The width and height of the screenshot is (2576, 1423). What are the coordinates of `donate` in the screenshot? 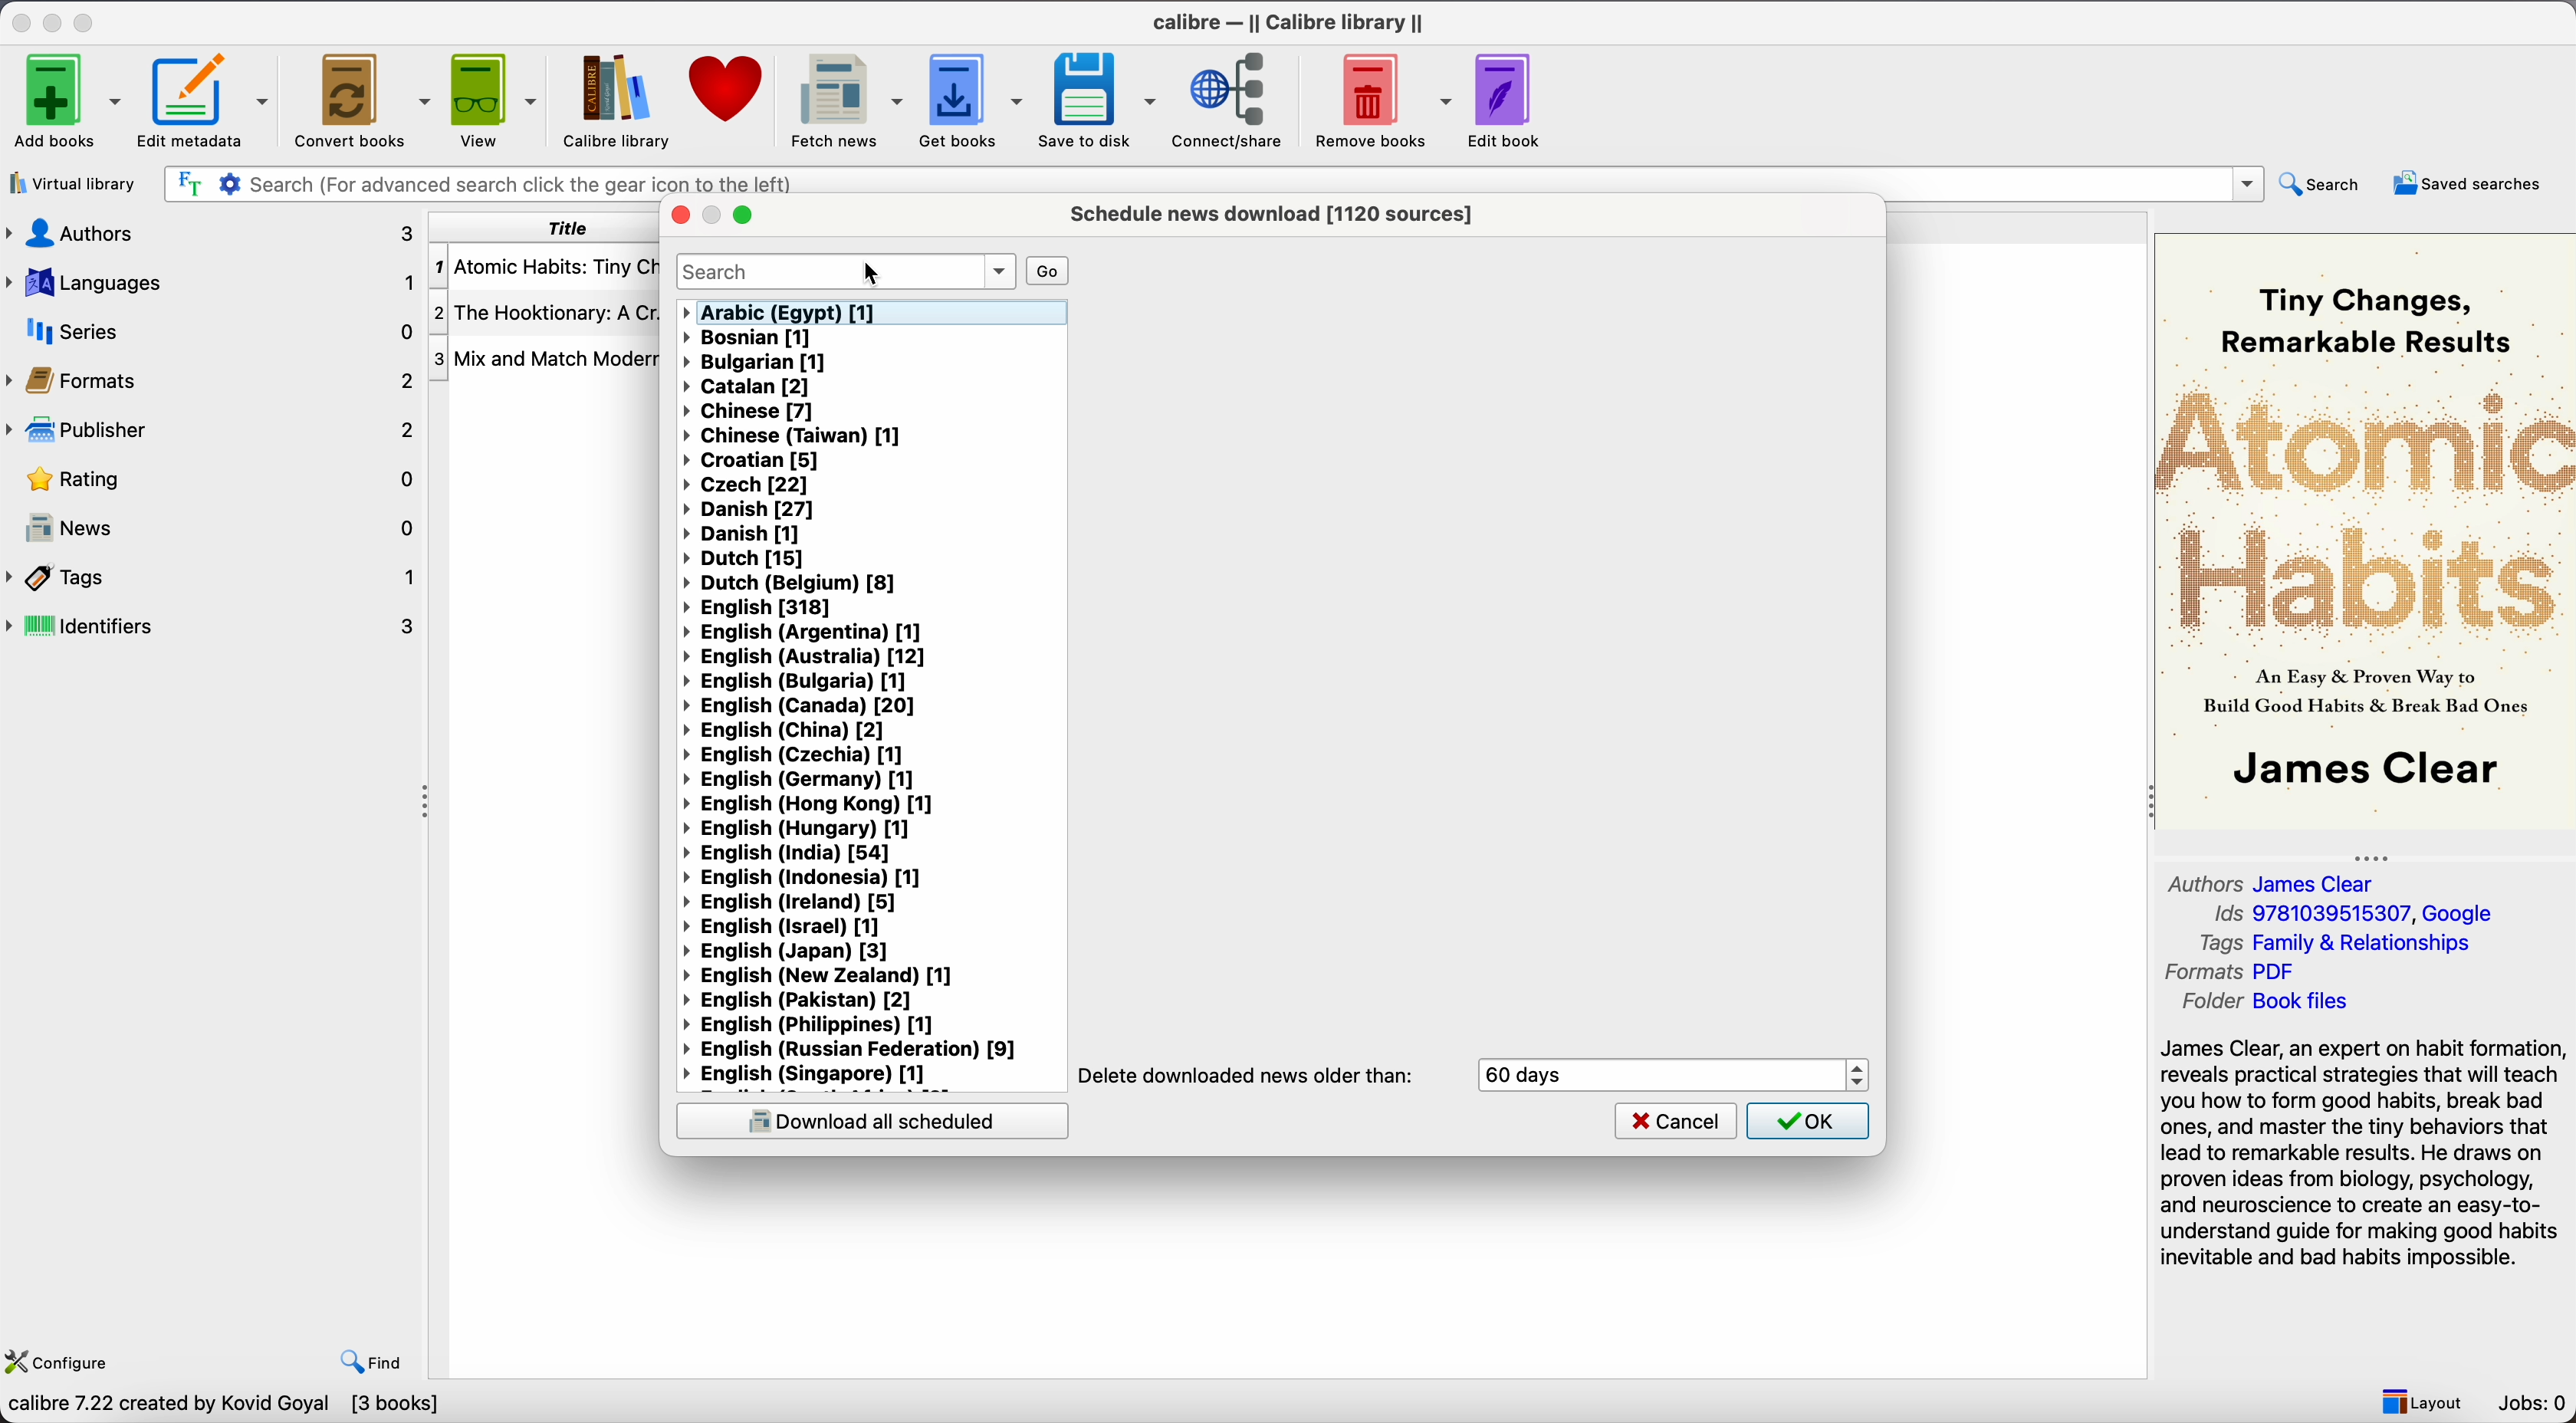 It's located at (724, 96).